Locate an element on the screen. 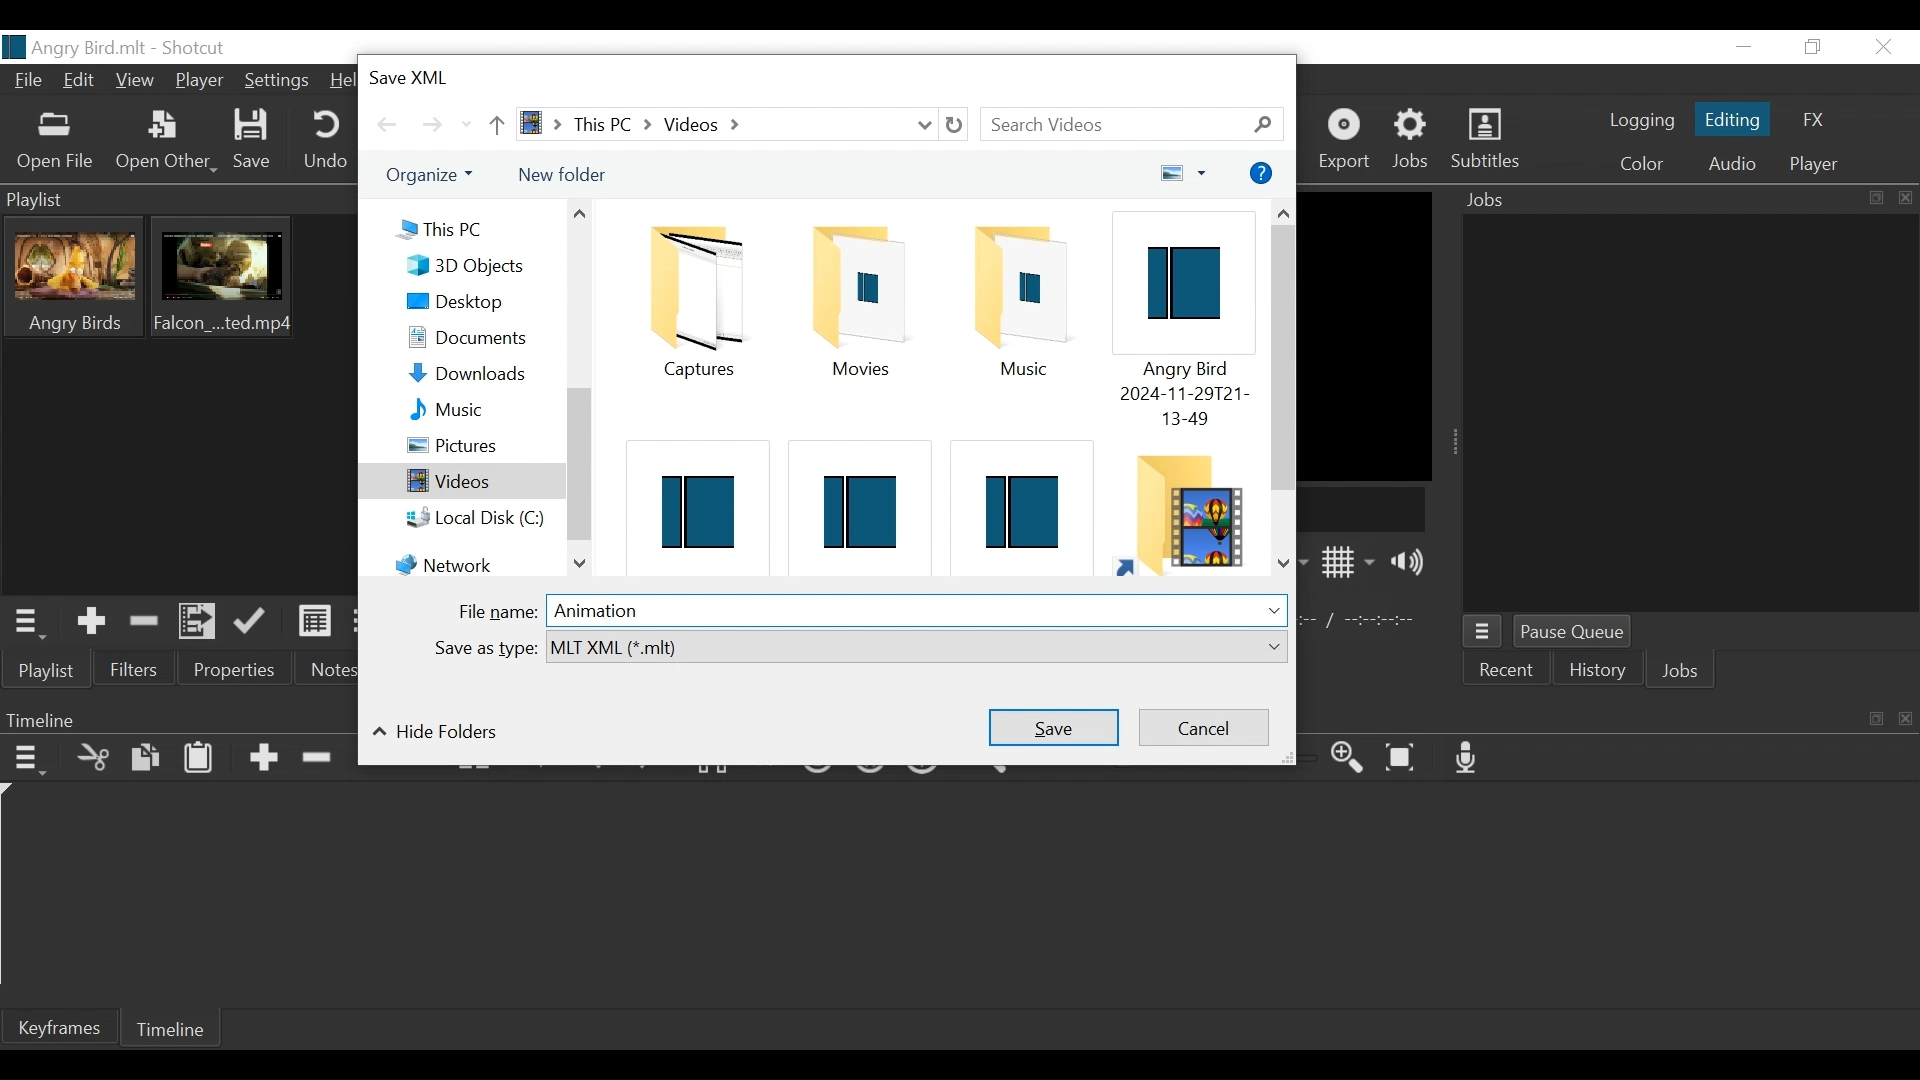 This screenshot has width=1920, height=1080. Musiic is located at coordinates (1022, 301).